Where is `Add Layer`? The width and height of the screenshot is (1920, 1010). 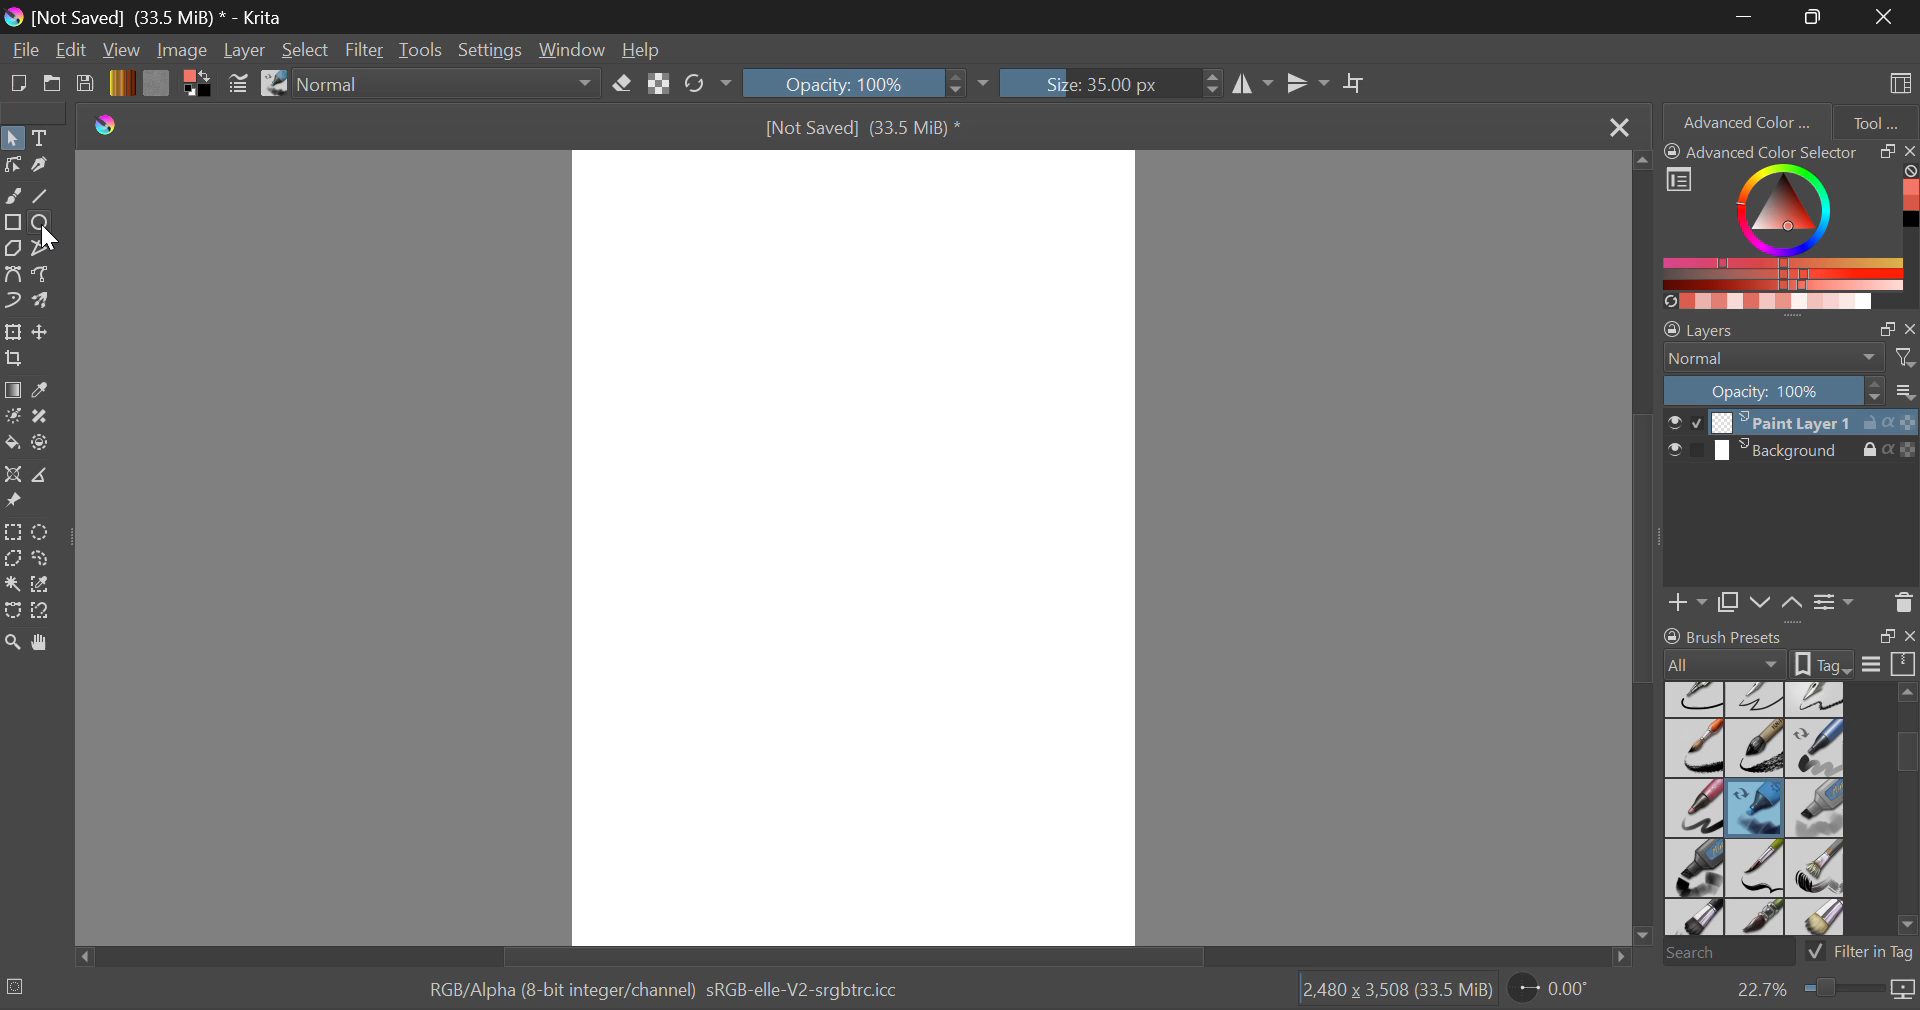 Add Layer is located at coordinates (1688, 600).